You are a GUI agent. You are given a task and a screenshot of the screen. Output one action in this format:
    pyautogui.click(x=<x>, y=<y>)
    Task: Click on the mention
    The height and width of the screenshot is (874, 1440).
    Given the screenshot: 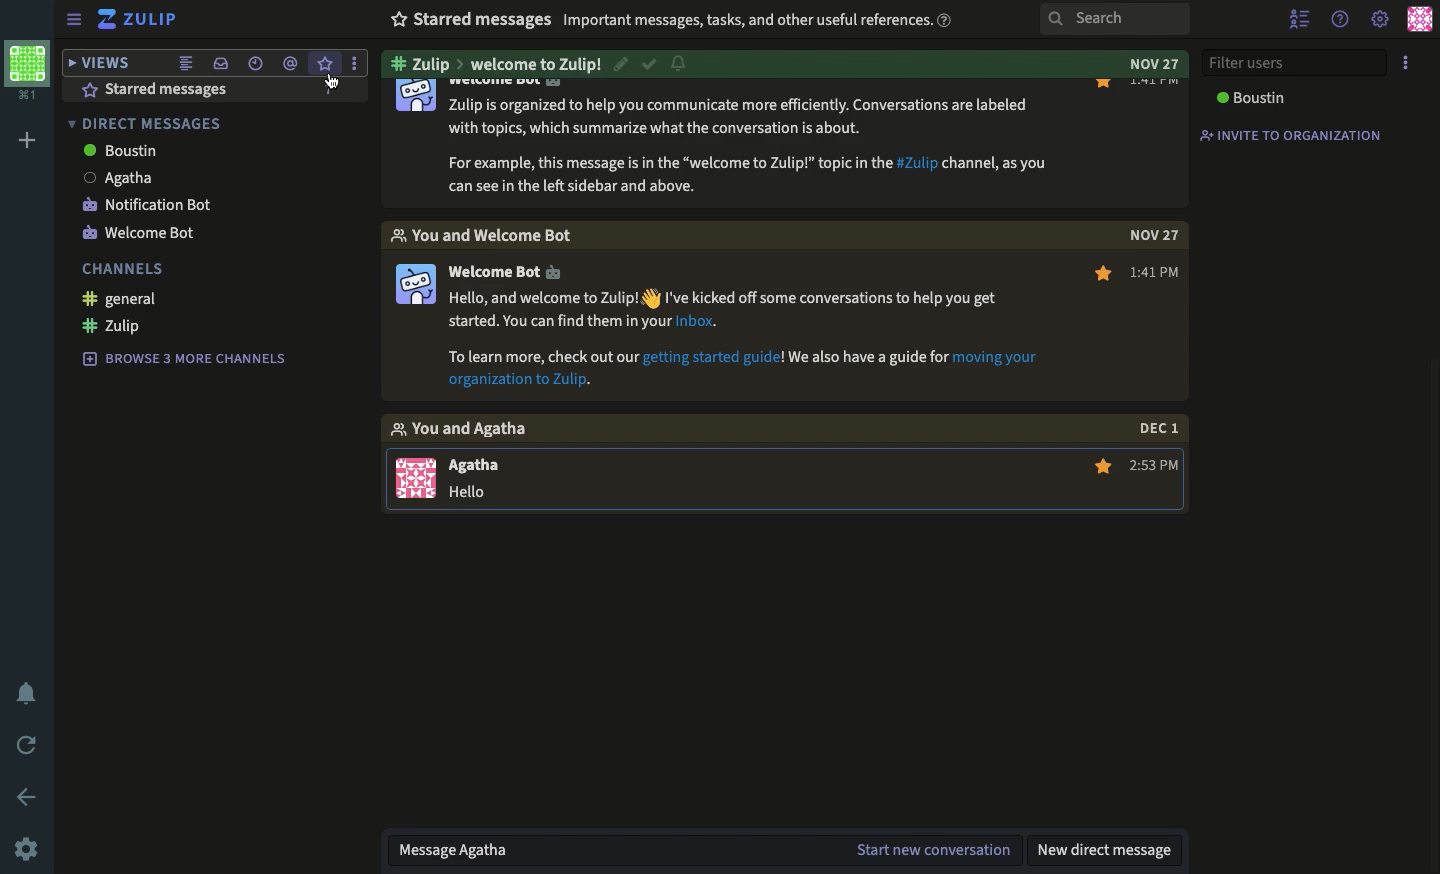 What is the action you would take?
    pyautogui.click(x=292, y=64)
    